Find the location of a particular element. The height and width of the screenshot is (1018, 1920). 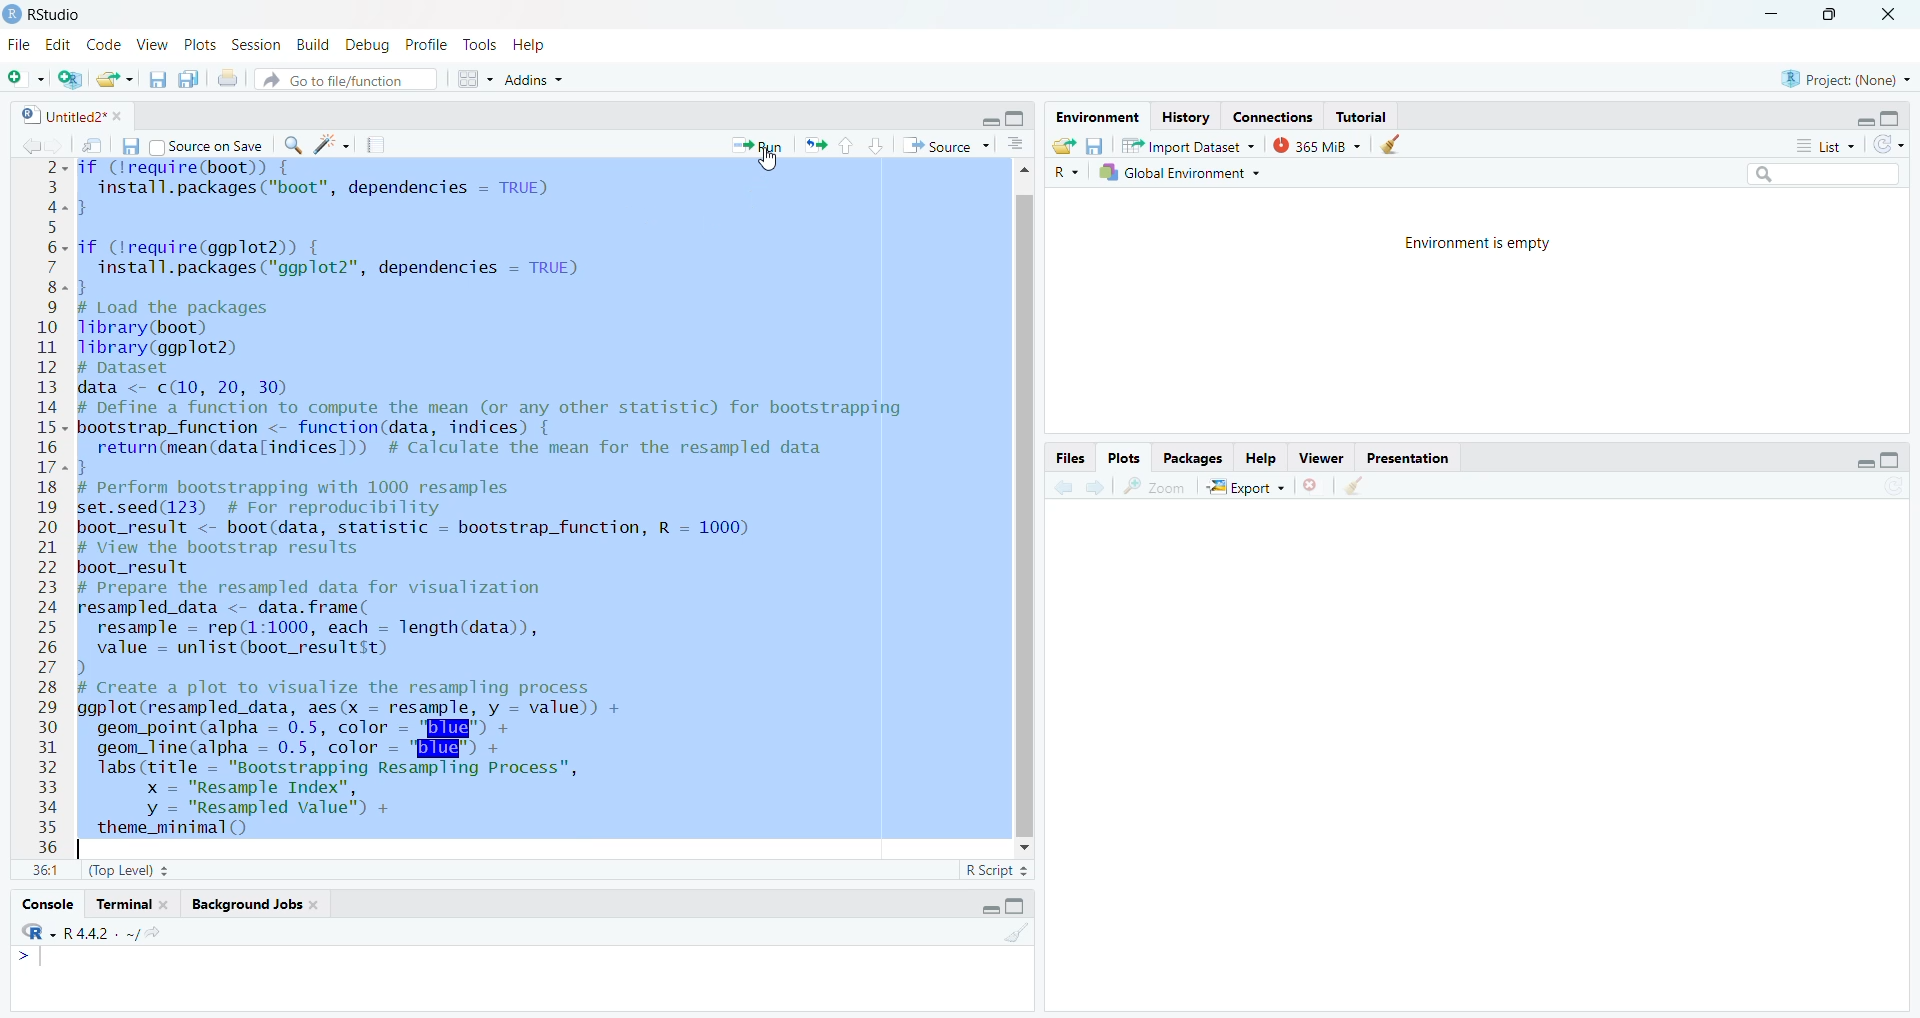

zoom is located at coordinates (1155, 486).